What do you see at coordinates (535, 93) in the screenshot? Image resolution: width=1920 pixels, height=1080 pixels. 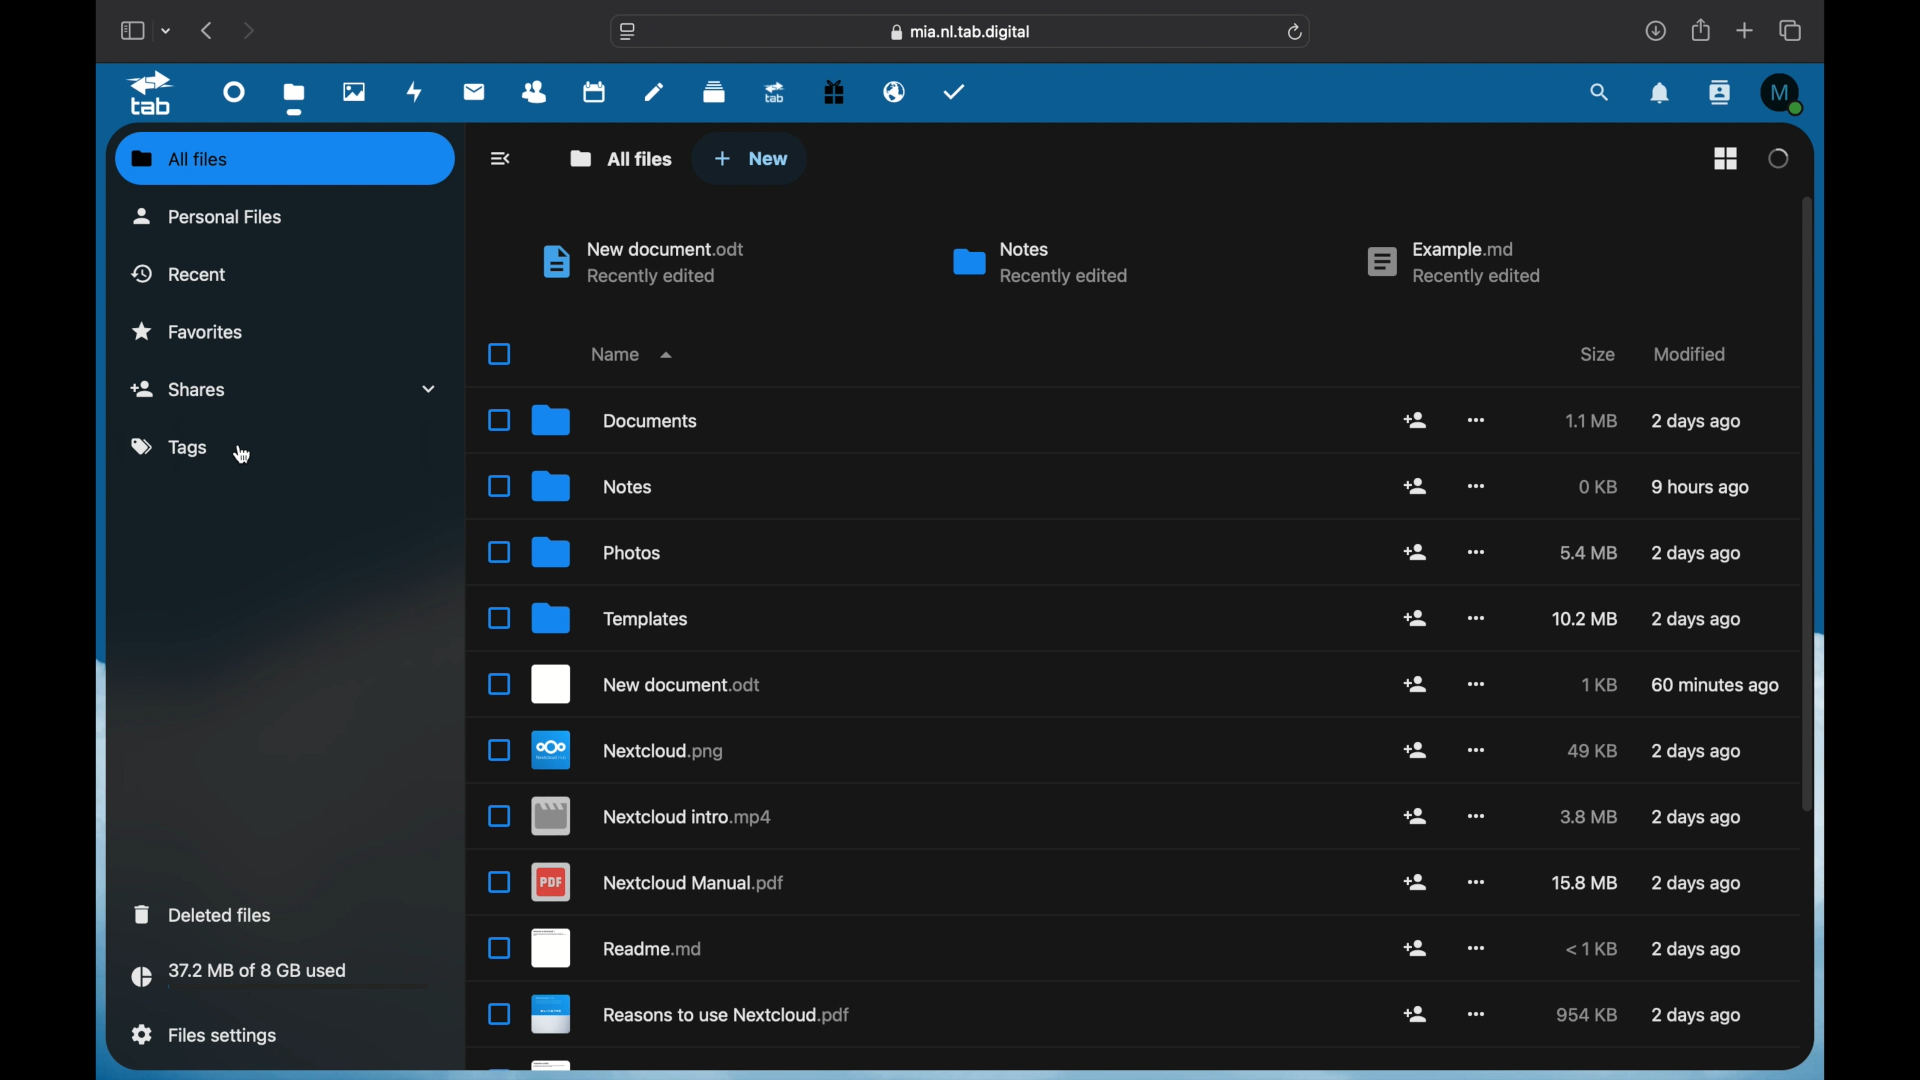 I see `contacts` at bounding box center [535, 93].